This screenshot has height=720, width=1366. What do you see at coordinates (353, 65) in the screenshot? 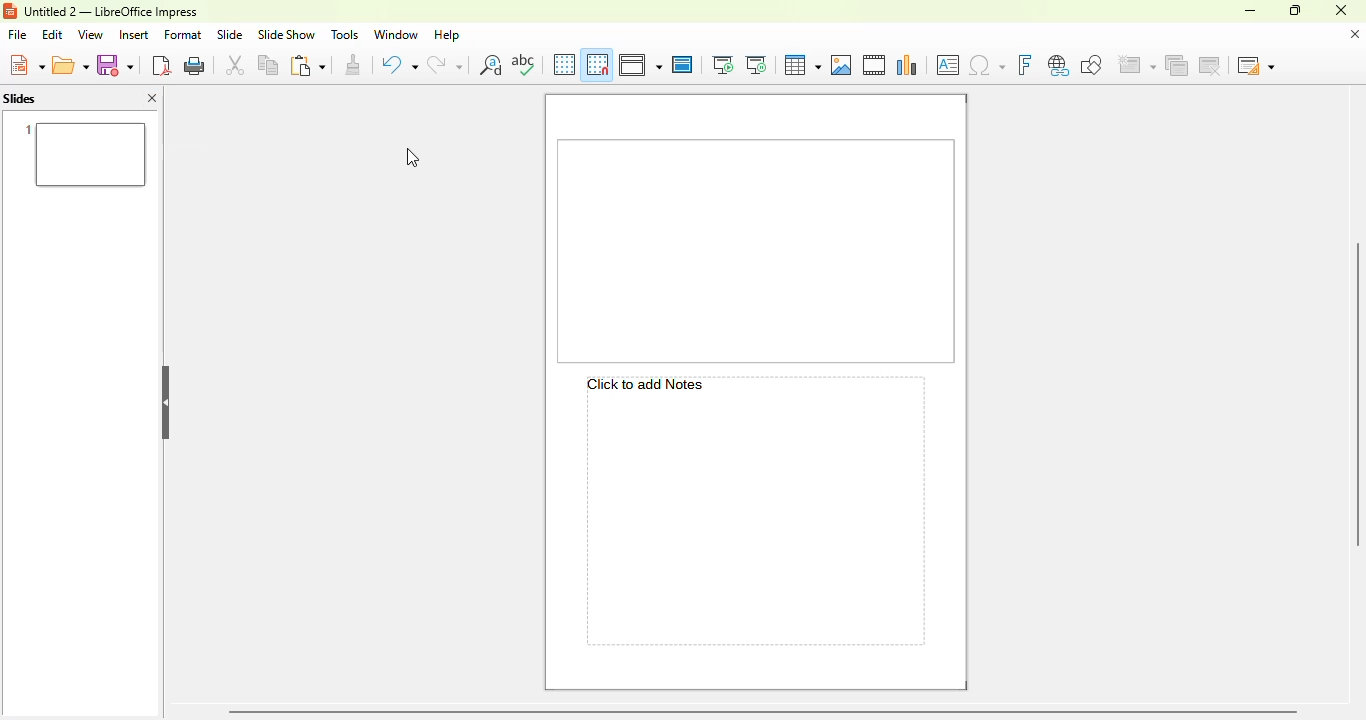
I see `clone formatting` at bounding box center [353, 65].